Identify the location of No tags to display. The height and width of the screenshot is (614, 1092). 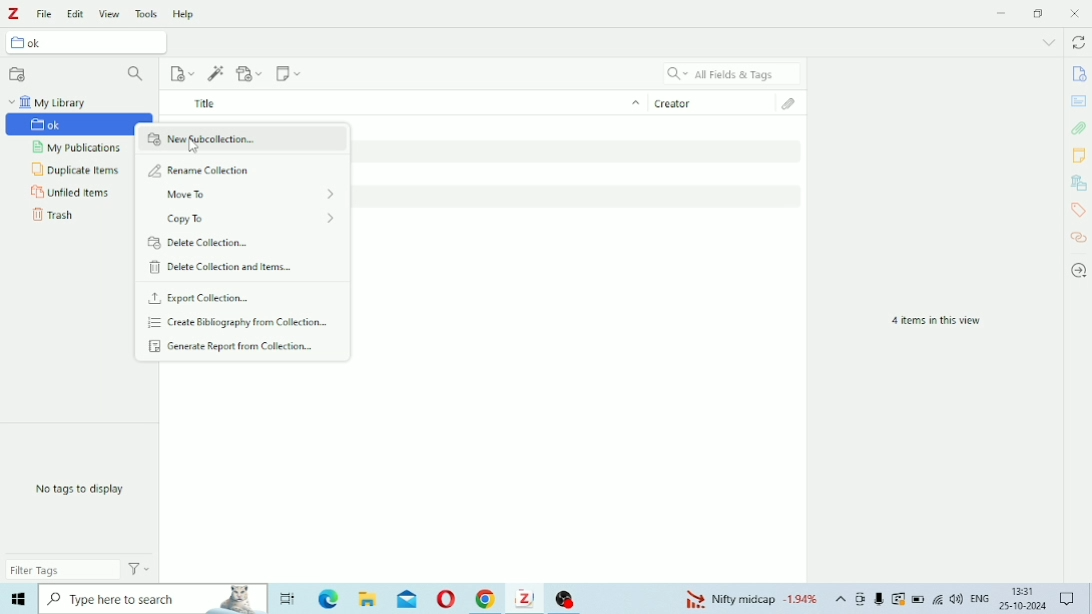
(83, 489).